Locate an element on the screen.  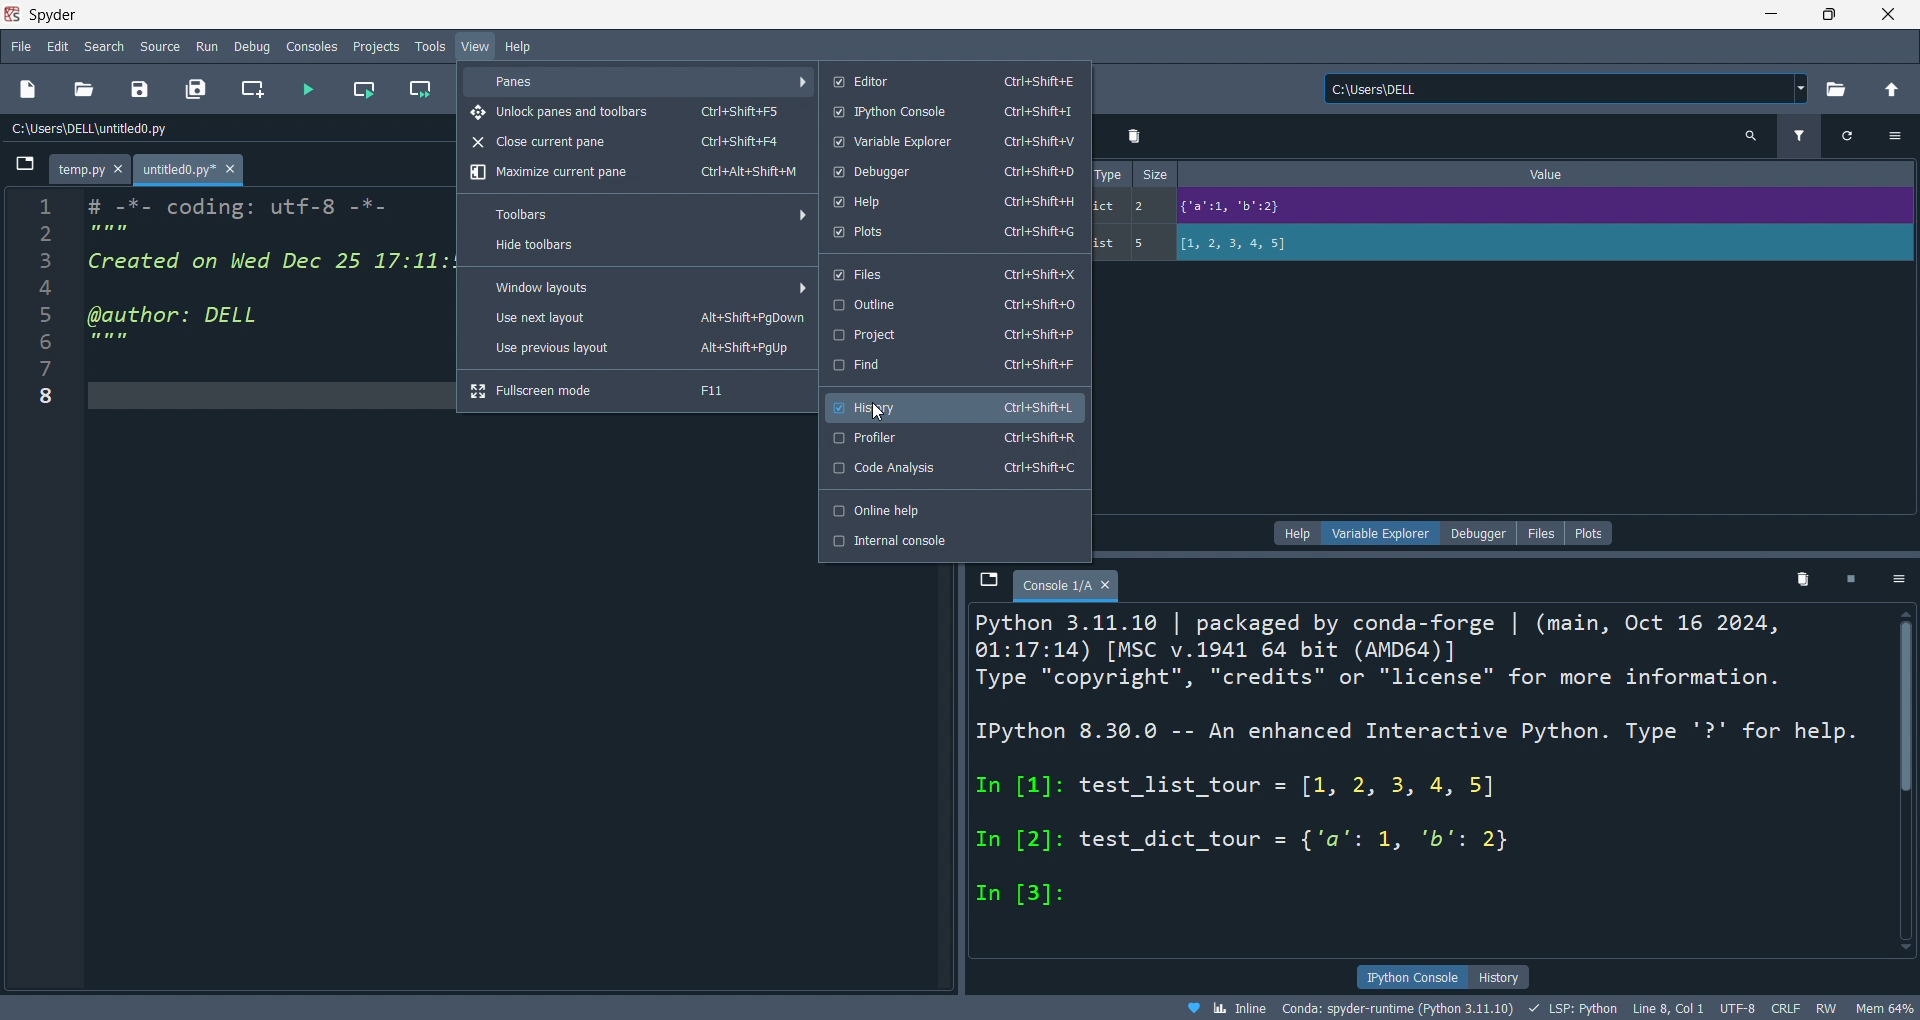
close current pane is located at coordinates (630, 144).